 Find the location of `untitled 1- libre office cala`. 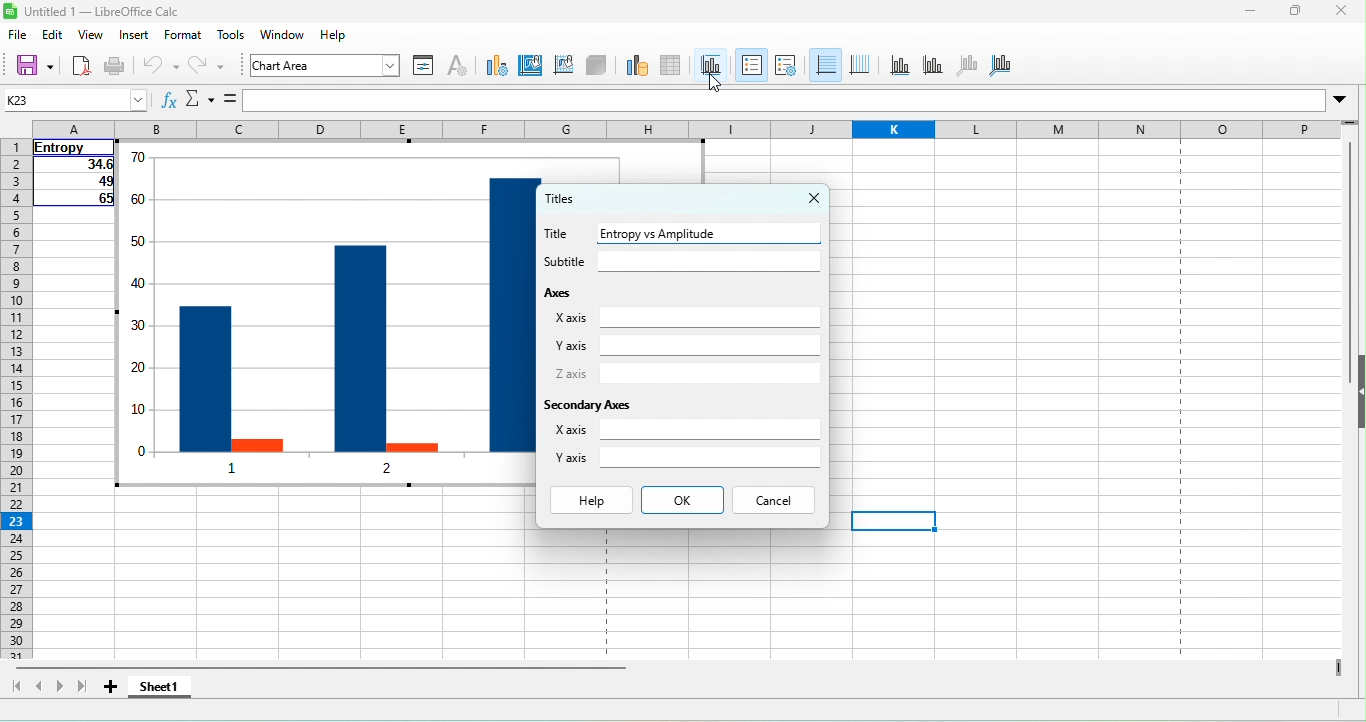

untitled 1- libre office cala is located at coordinates (96, 13).